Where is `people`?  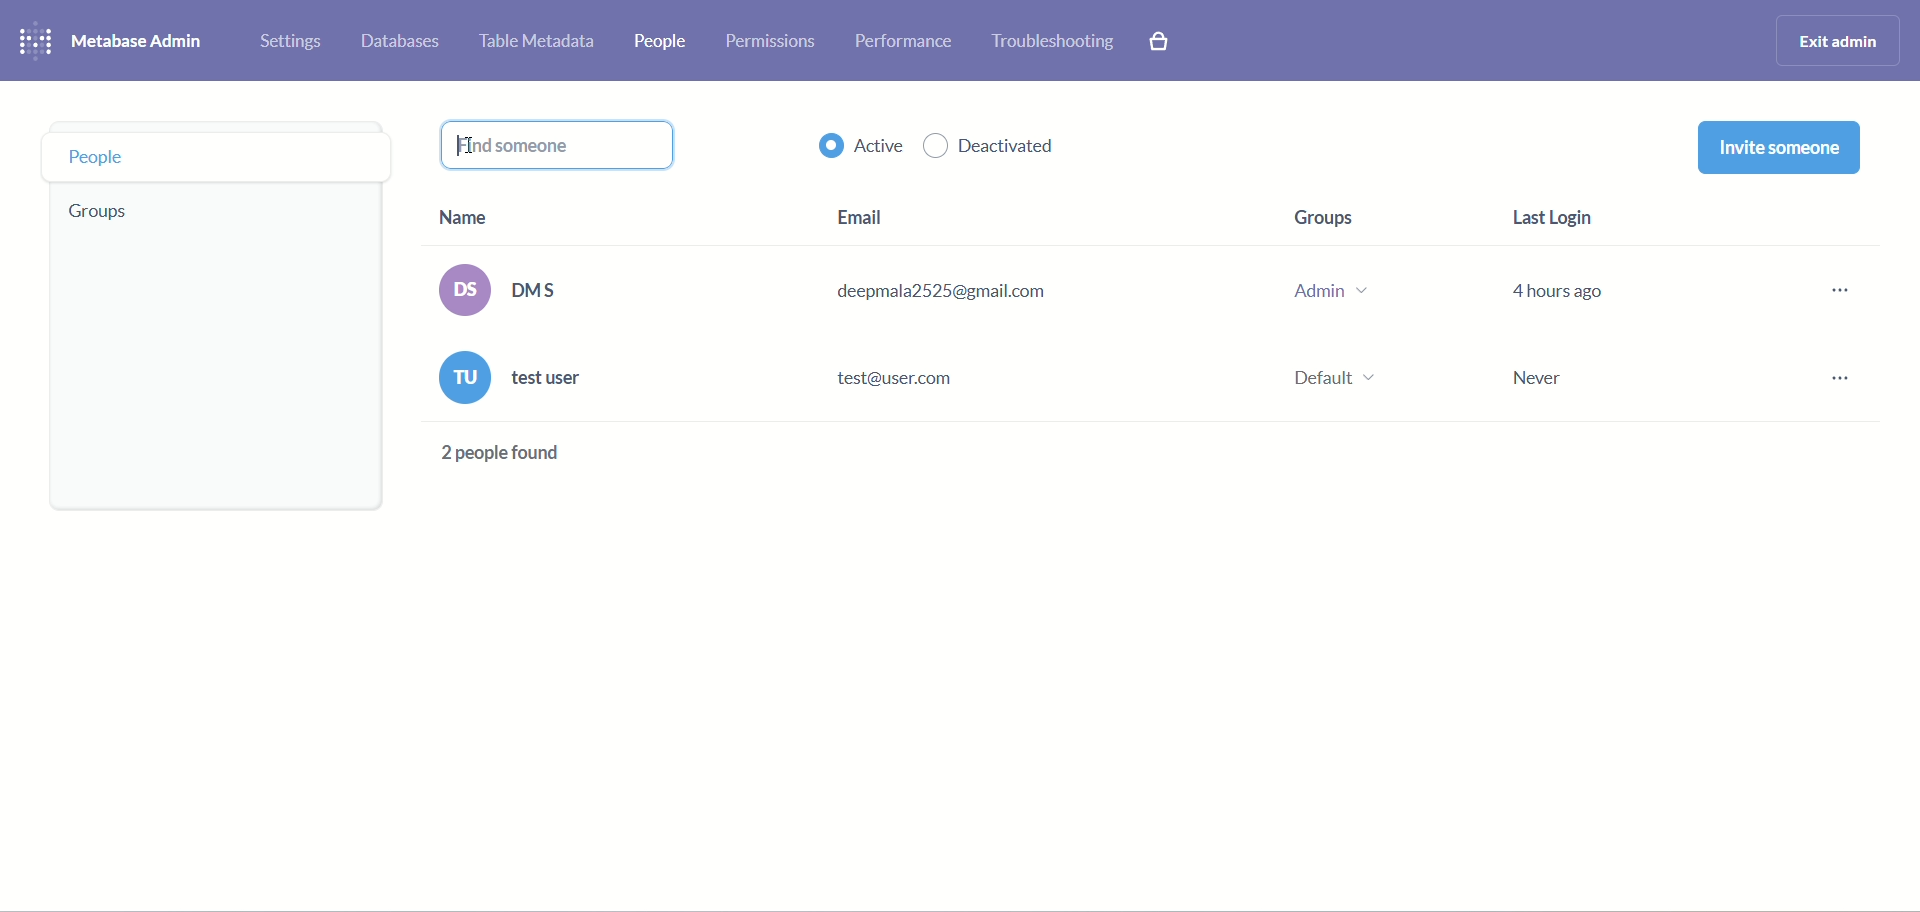
people is located at coordinates (661, 41).